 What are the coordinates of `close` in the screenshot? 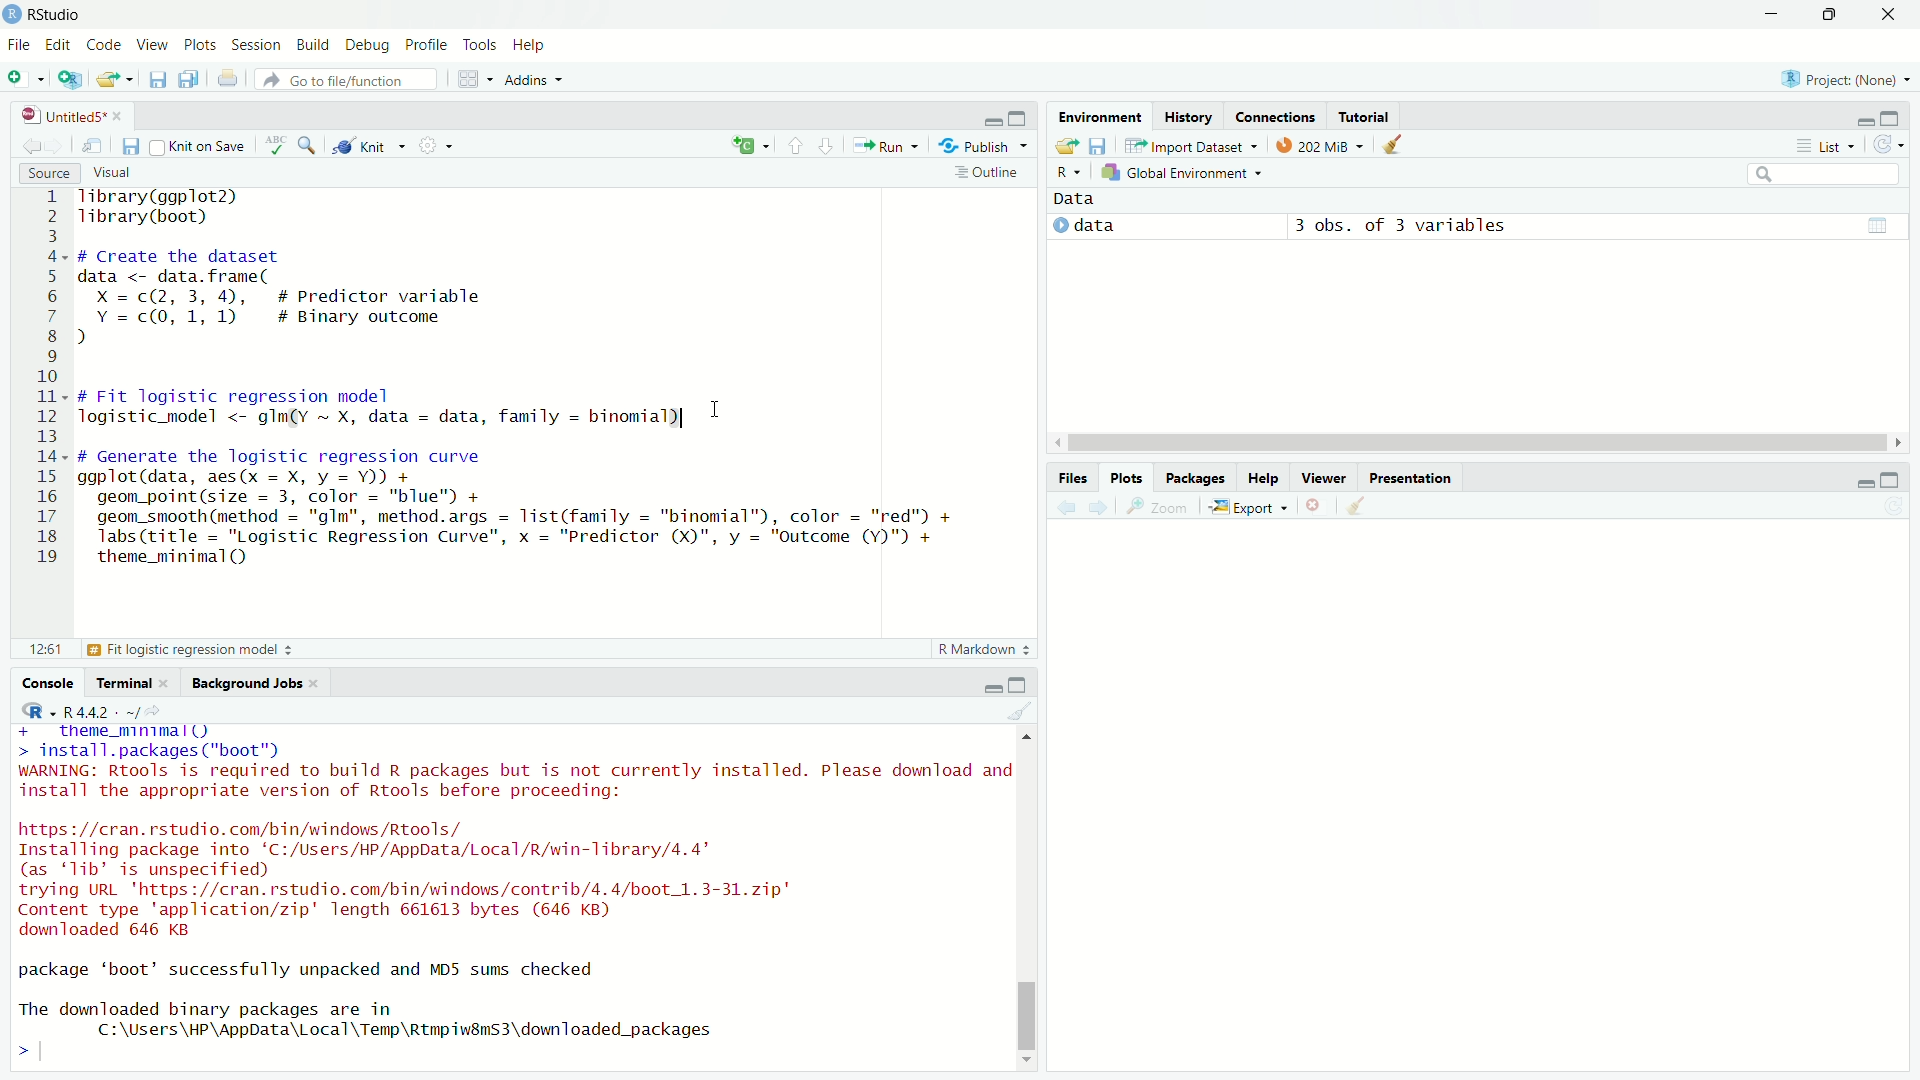 It's located at (313, 683).